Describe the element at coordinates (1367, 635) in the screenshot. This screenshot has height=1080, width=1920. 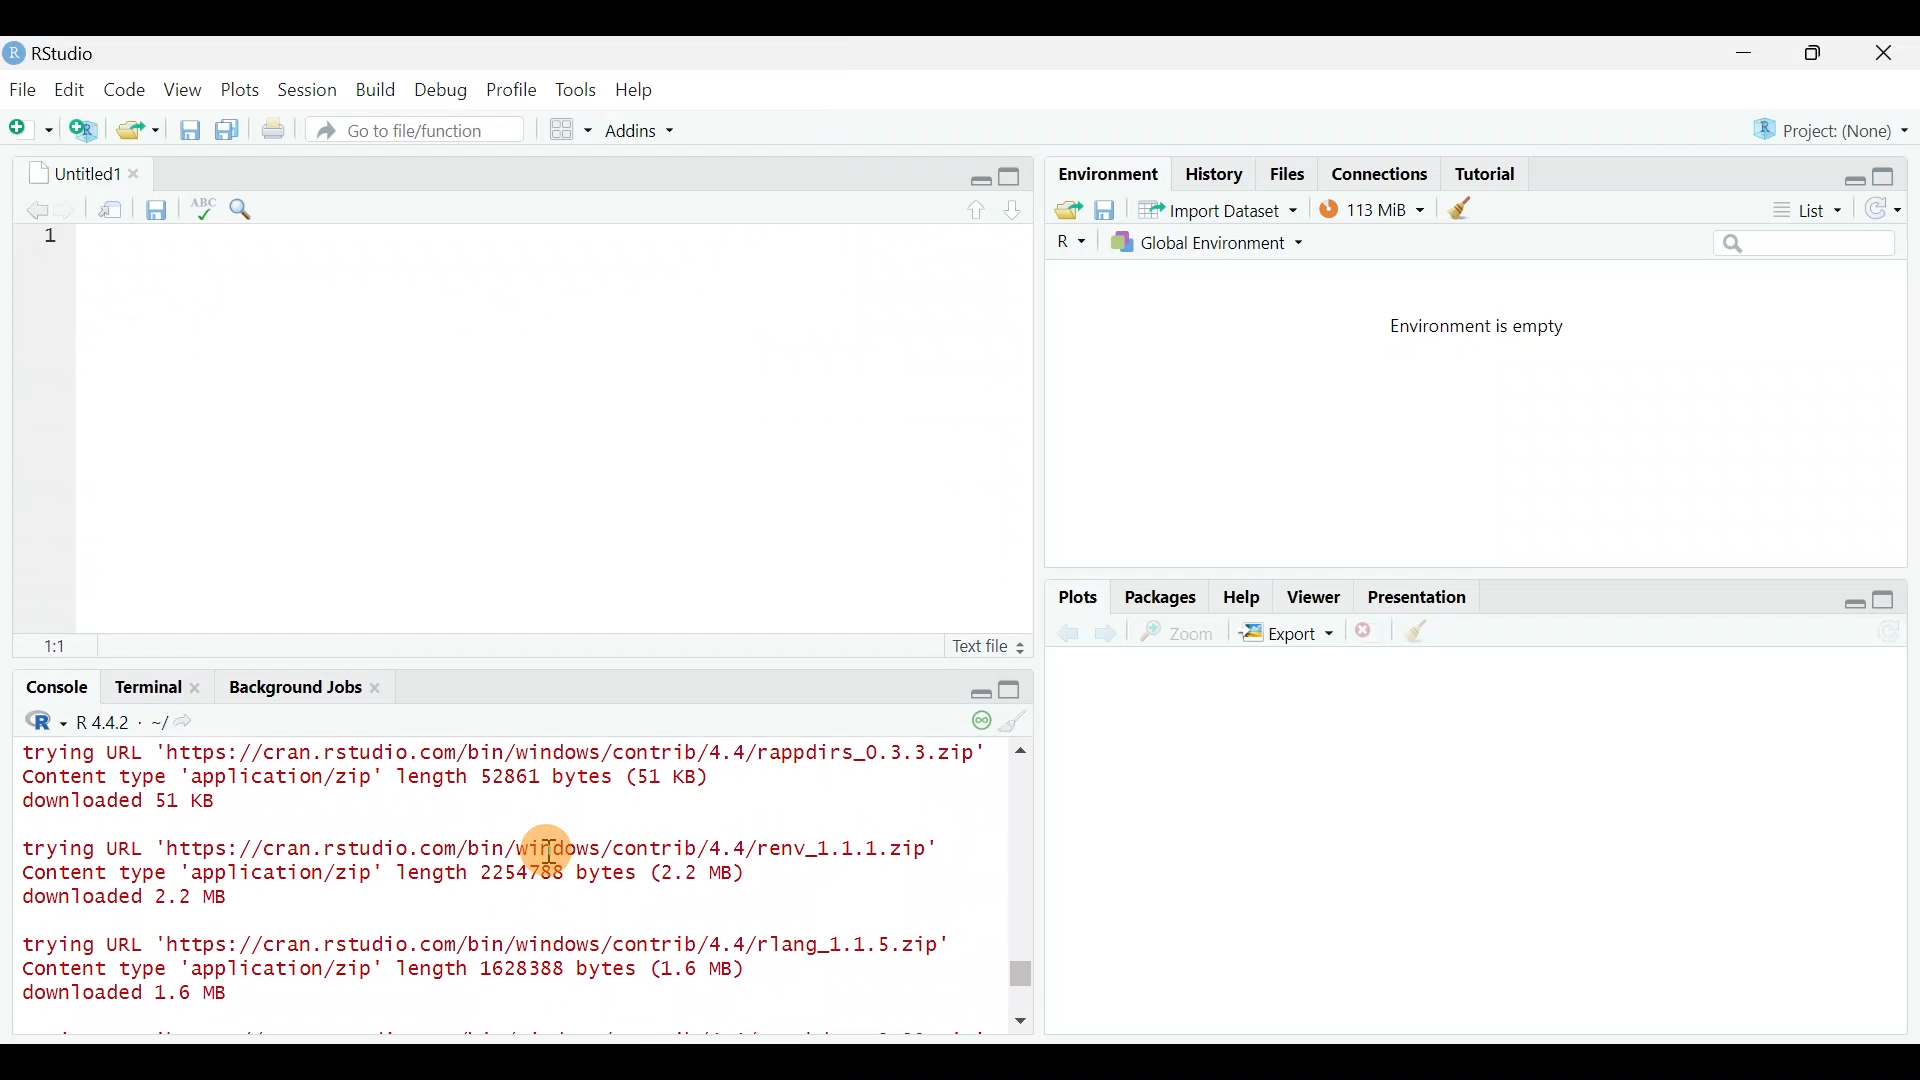
I see `remove the current plot` at that location.